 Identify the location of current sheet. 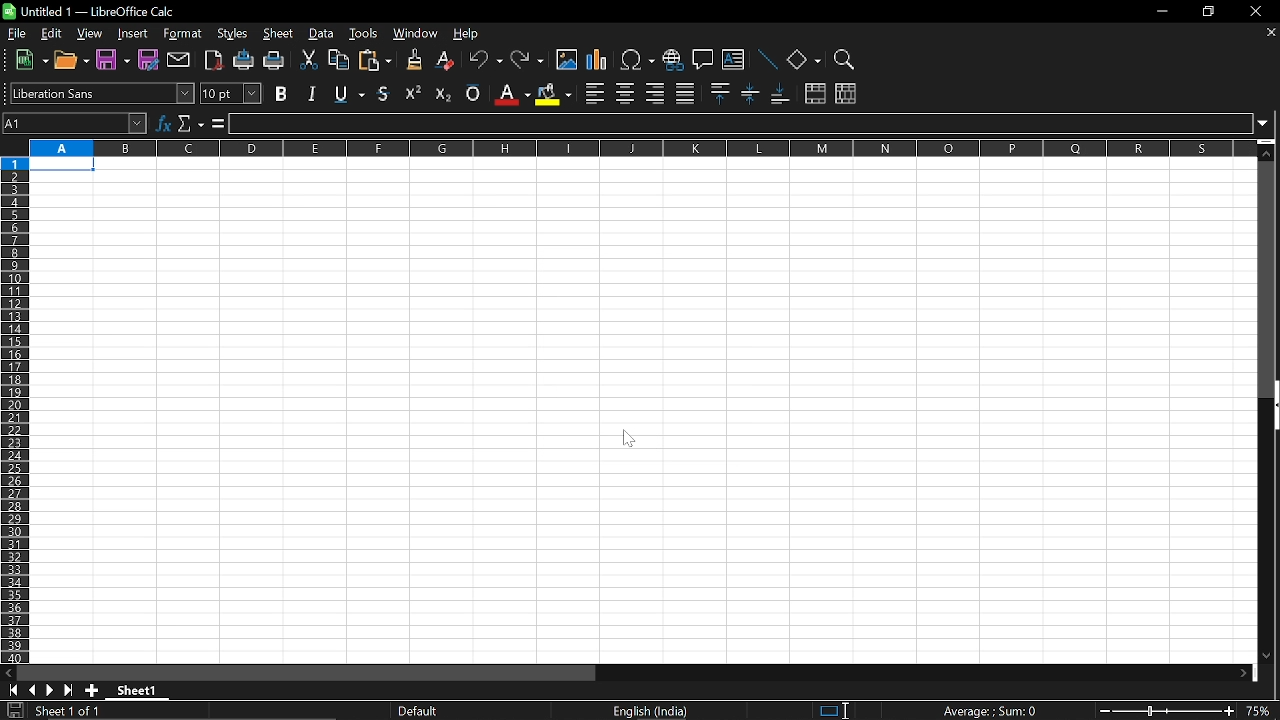
(78, 712).